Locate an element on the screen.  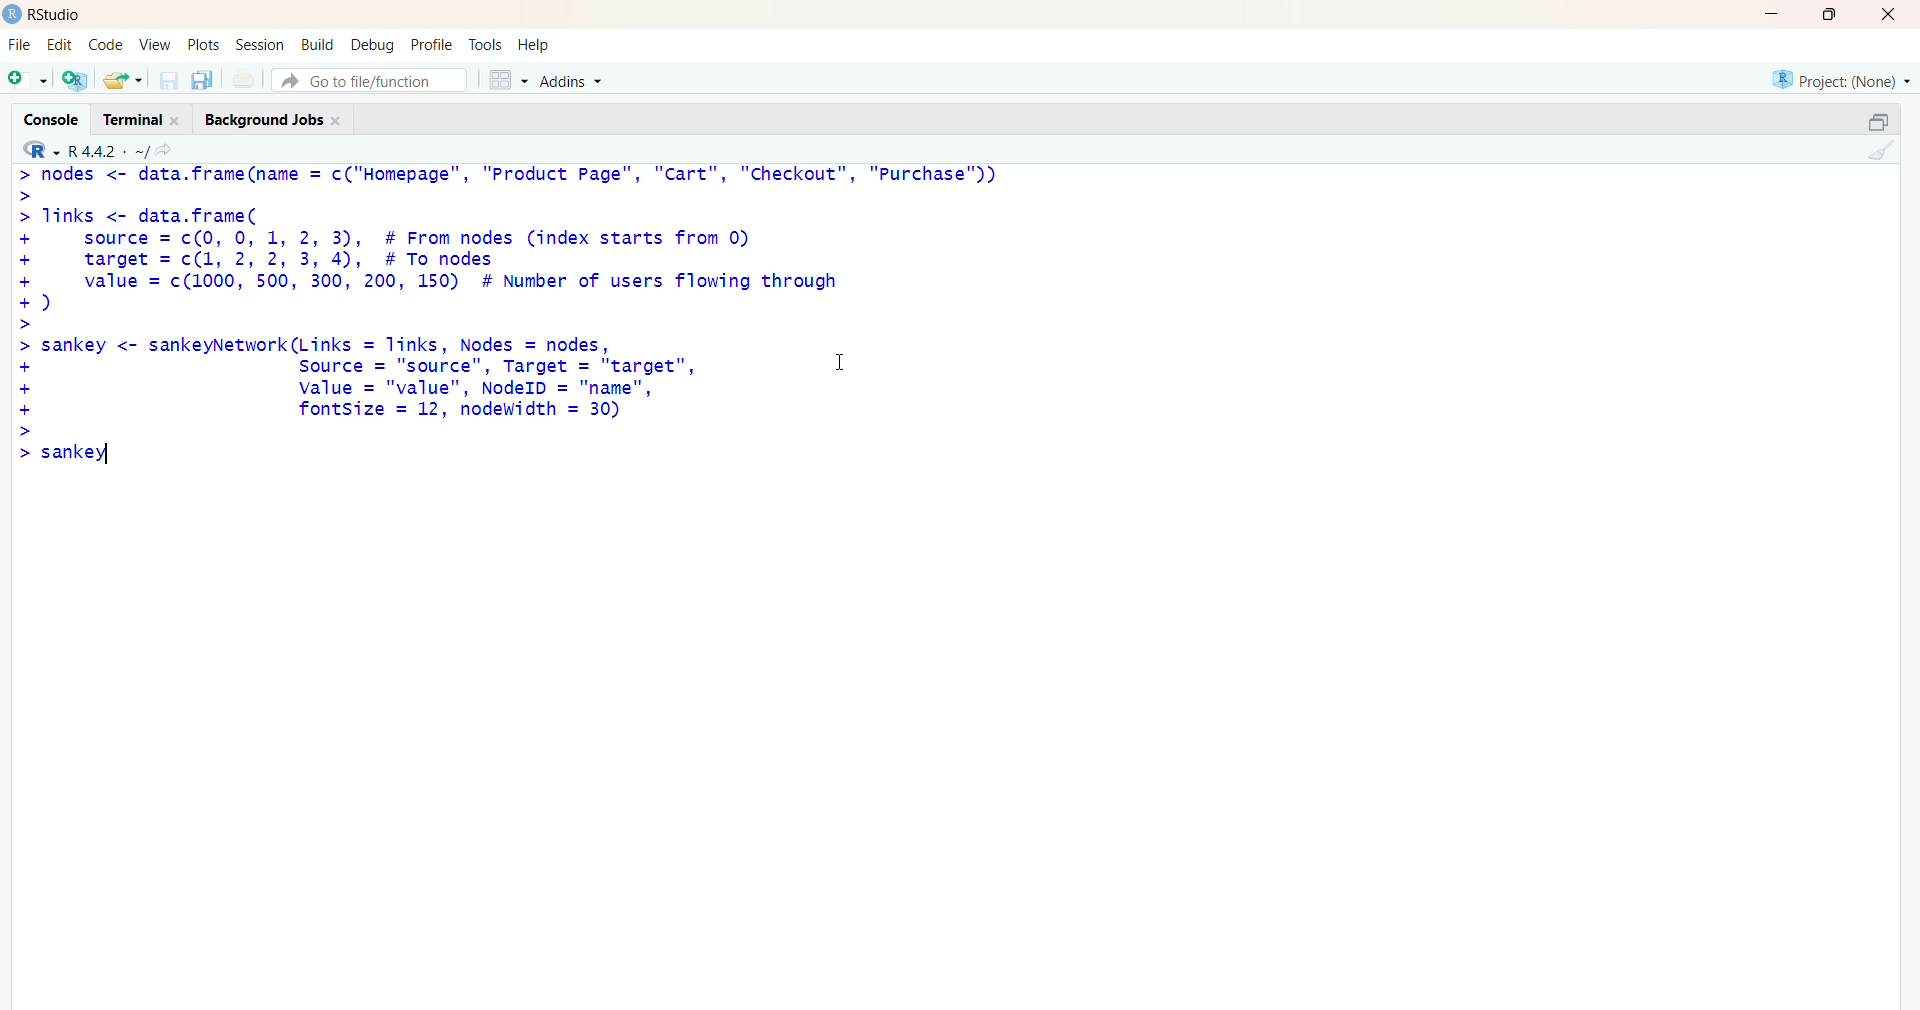
open file is located at coordinates (123, 81).